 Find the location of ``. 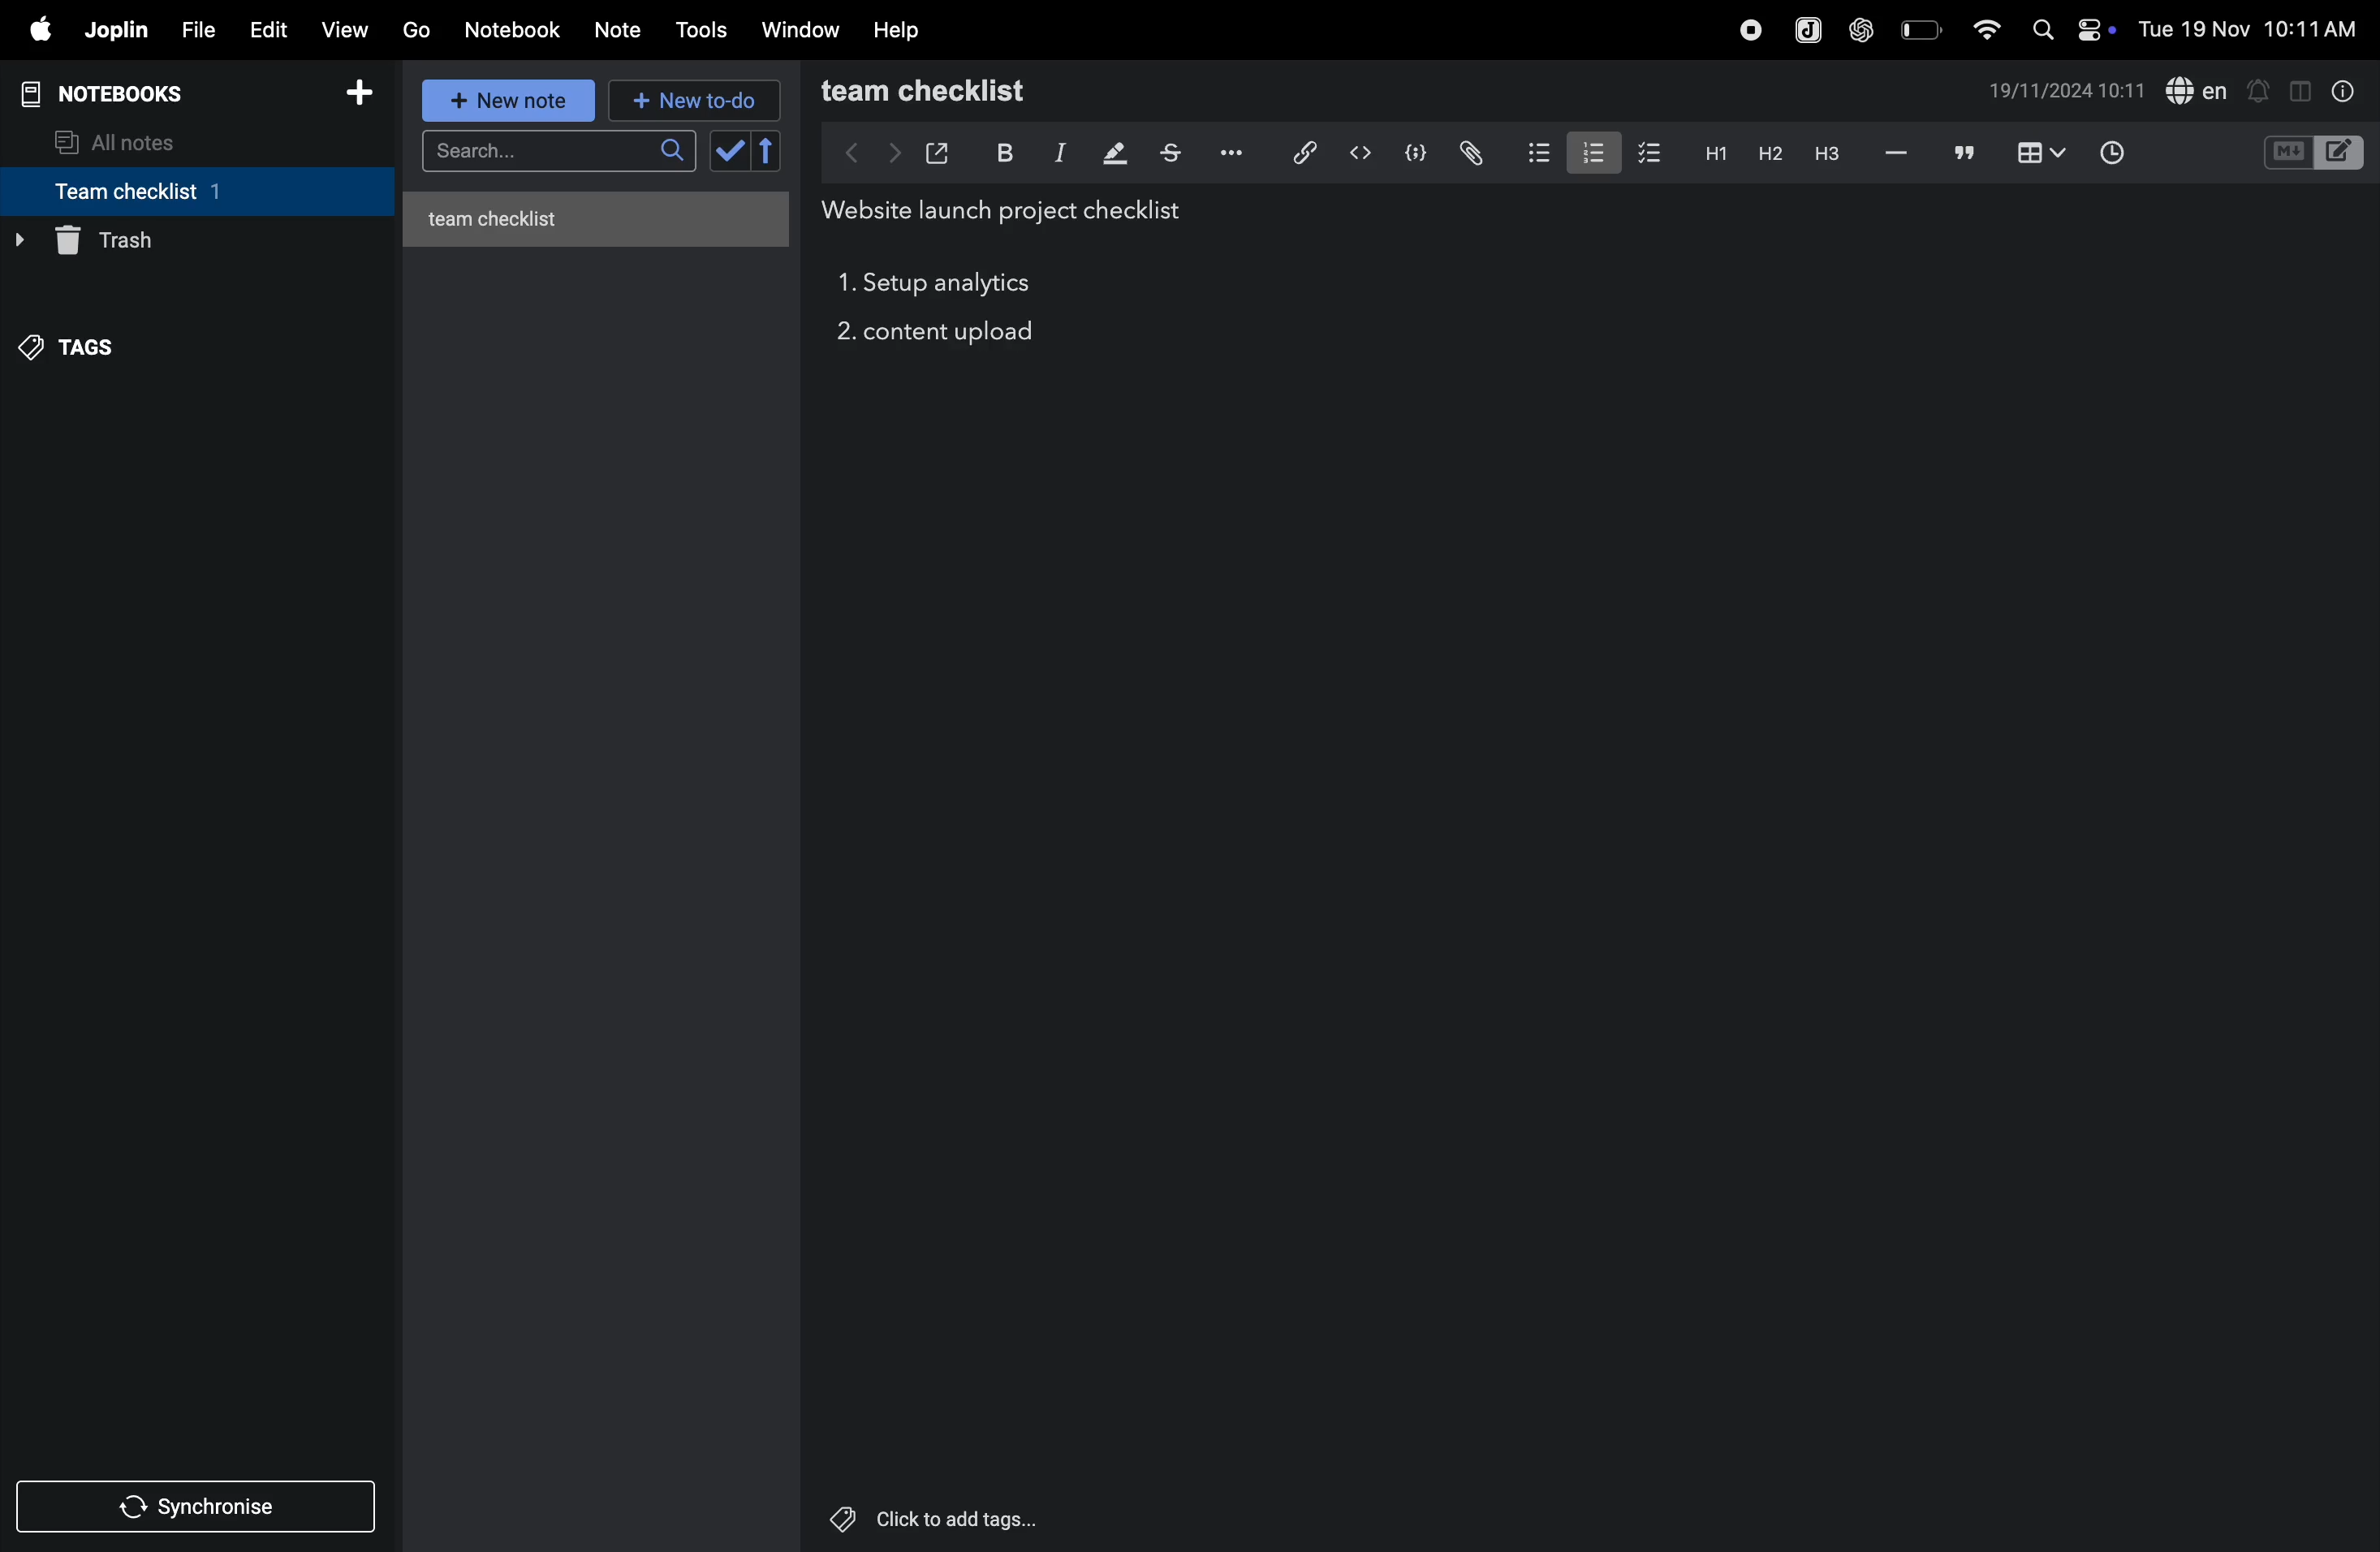

 is located at coordinates (959, 1519).